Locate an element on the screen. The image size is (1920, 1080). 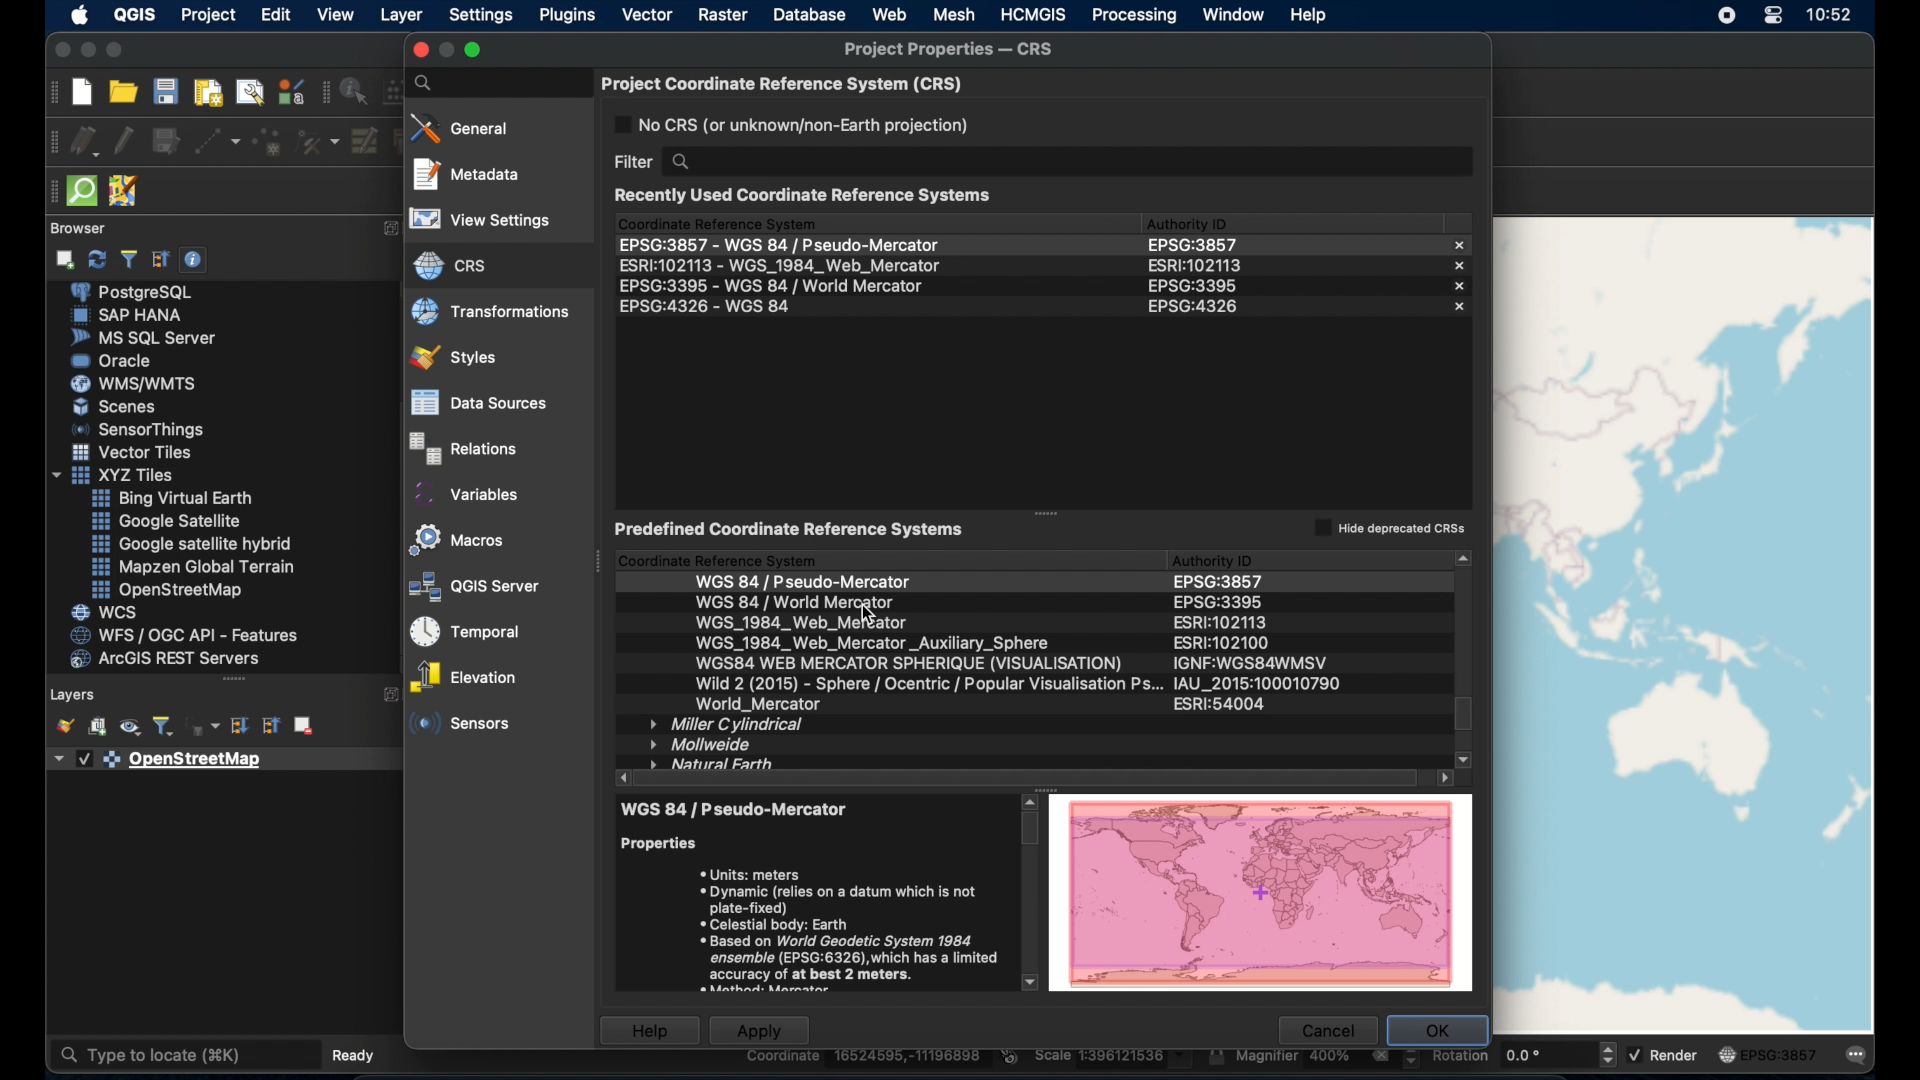
layers is located at coordinates (75, 692).